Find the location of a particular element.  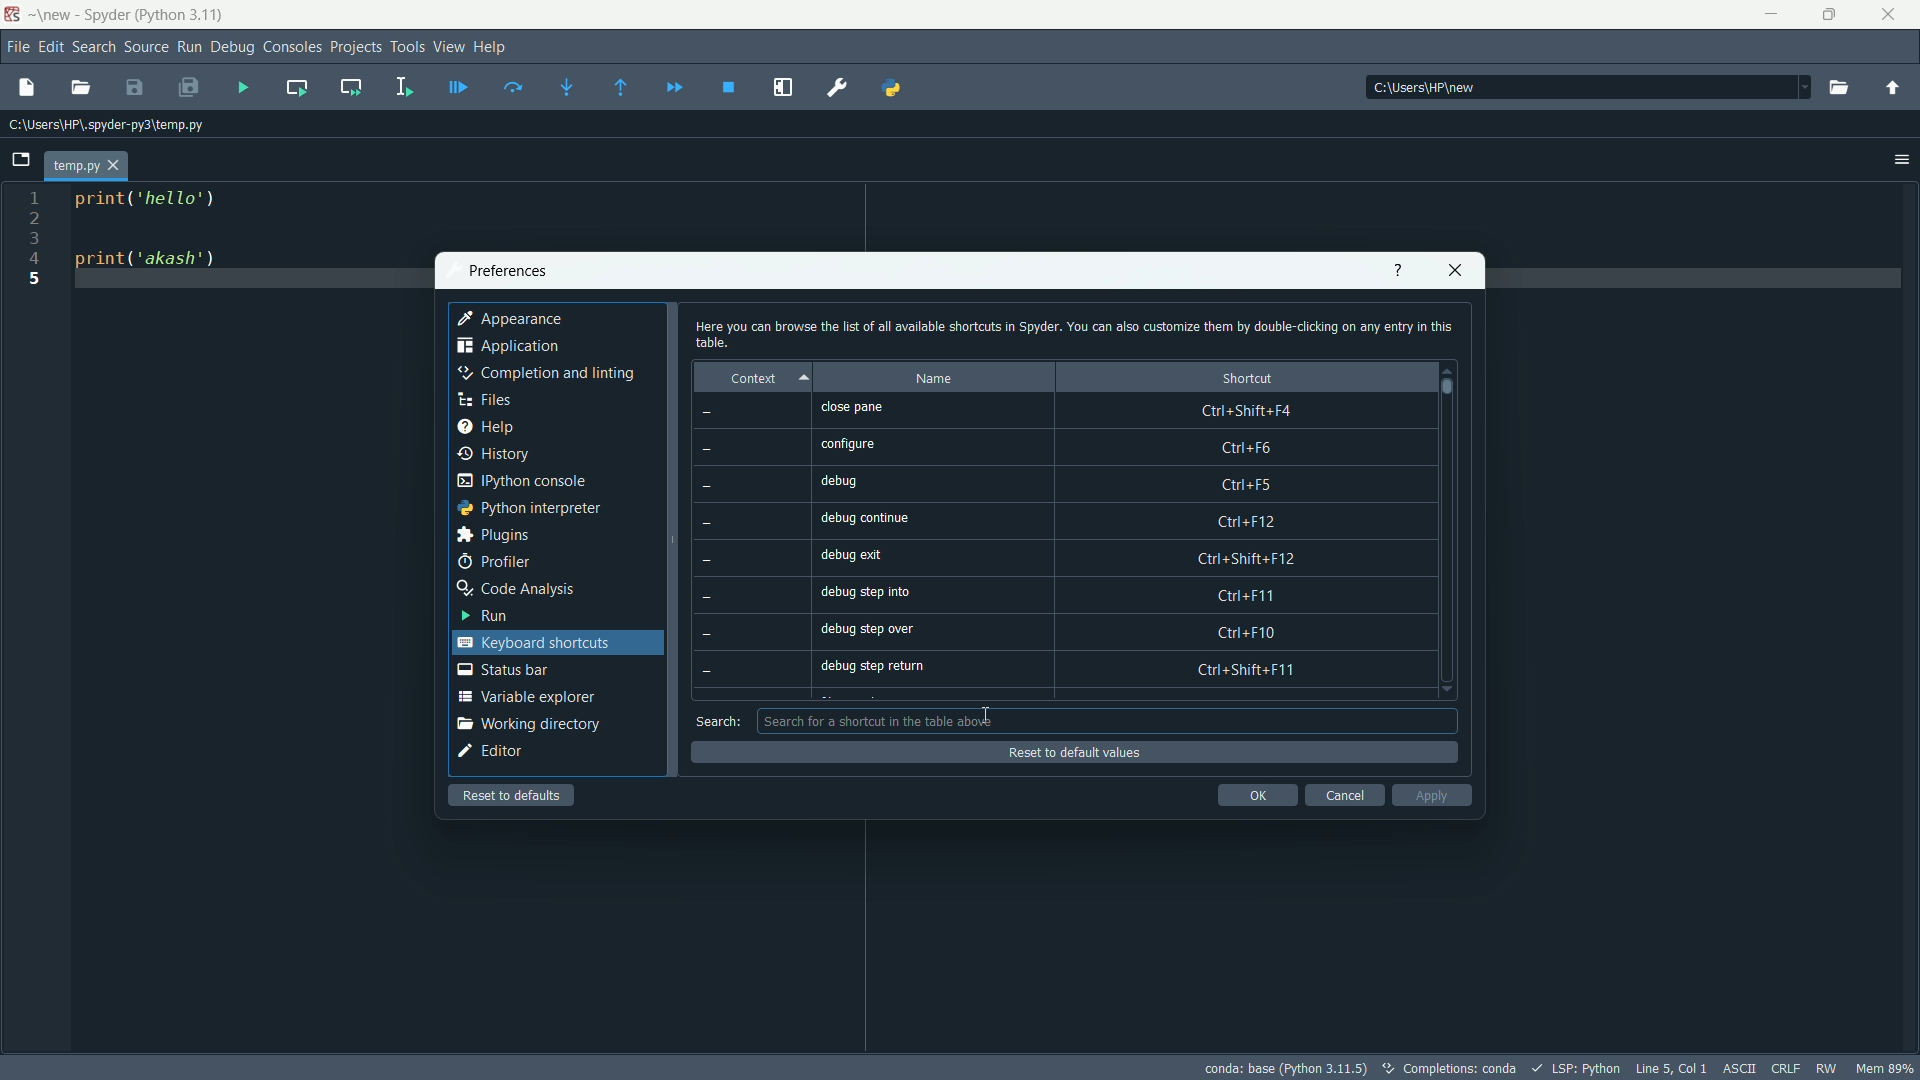

CRLF is located at coordinates (1784, 1066).